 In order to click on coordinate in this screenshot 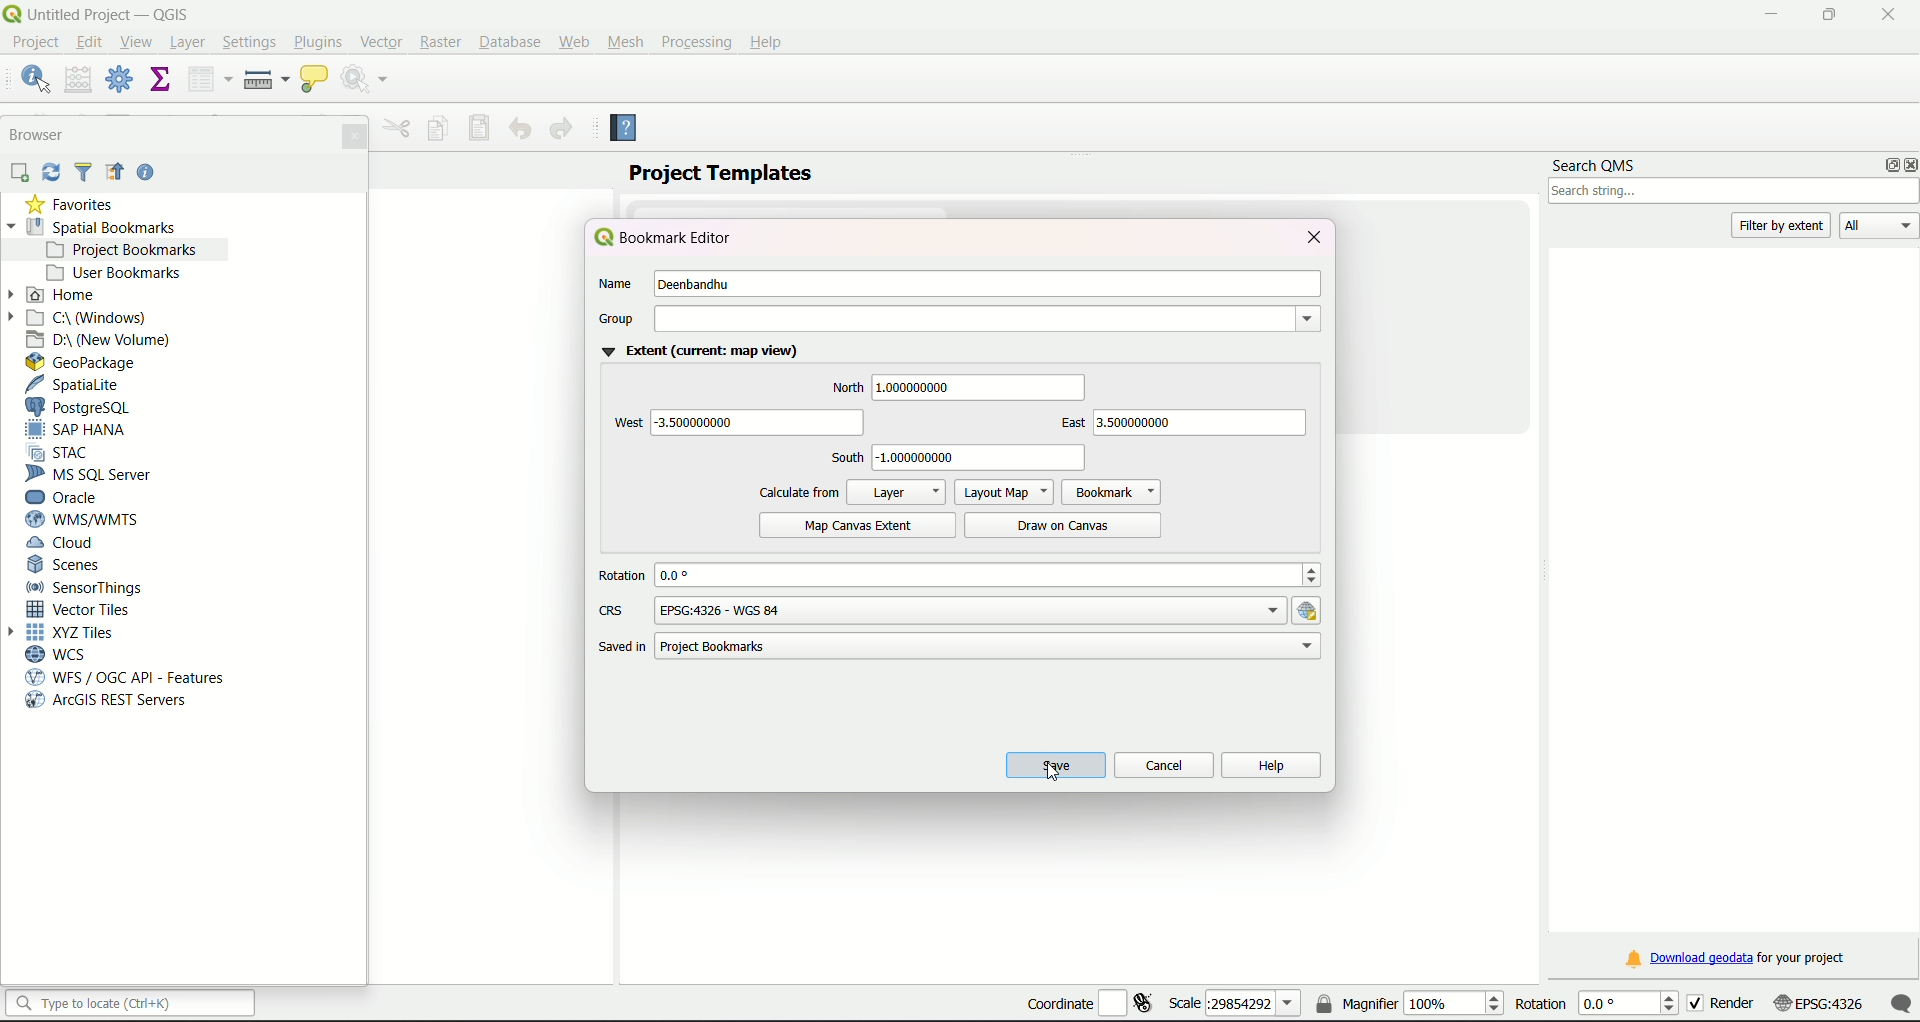, I will do `click(1088, 999)`.